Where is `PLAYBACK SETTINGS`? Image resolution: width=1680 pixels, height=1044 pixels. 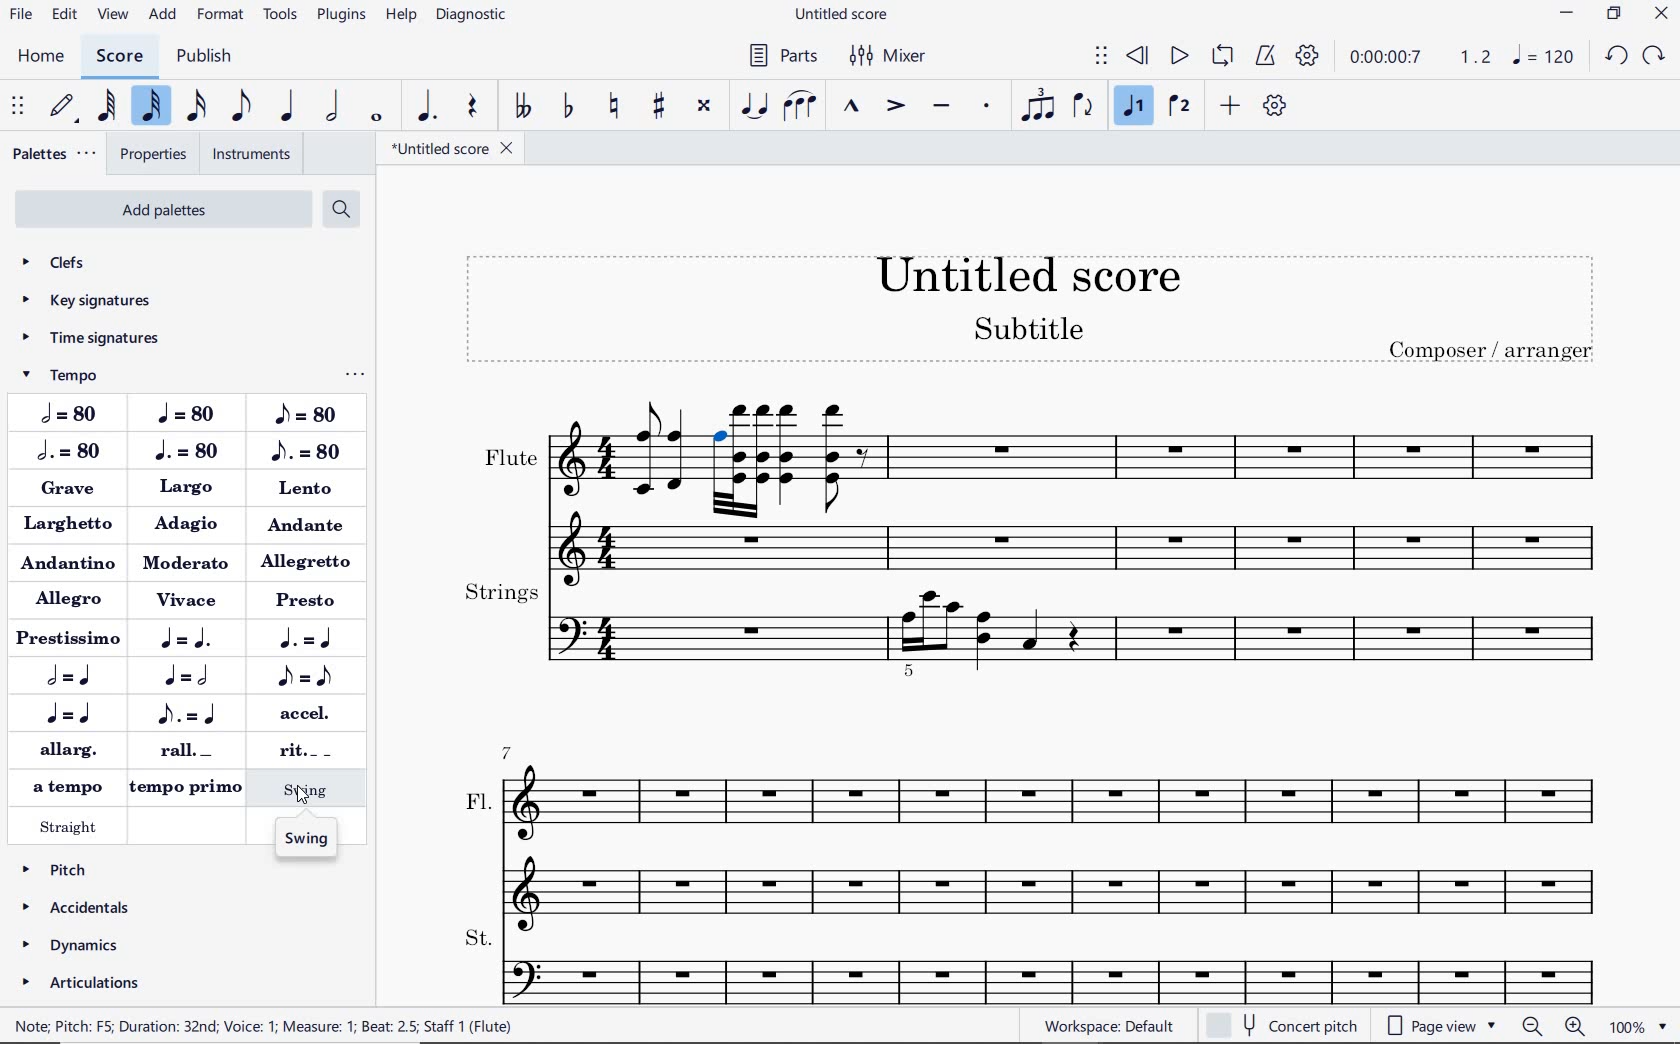
PLAYBACK SETTINGS is located at coordinates (1309, 56).